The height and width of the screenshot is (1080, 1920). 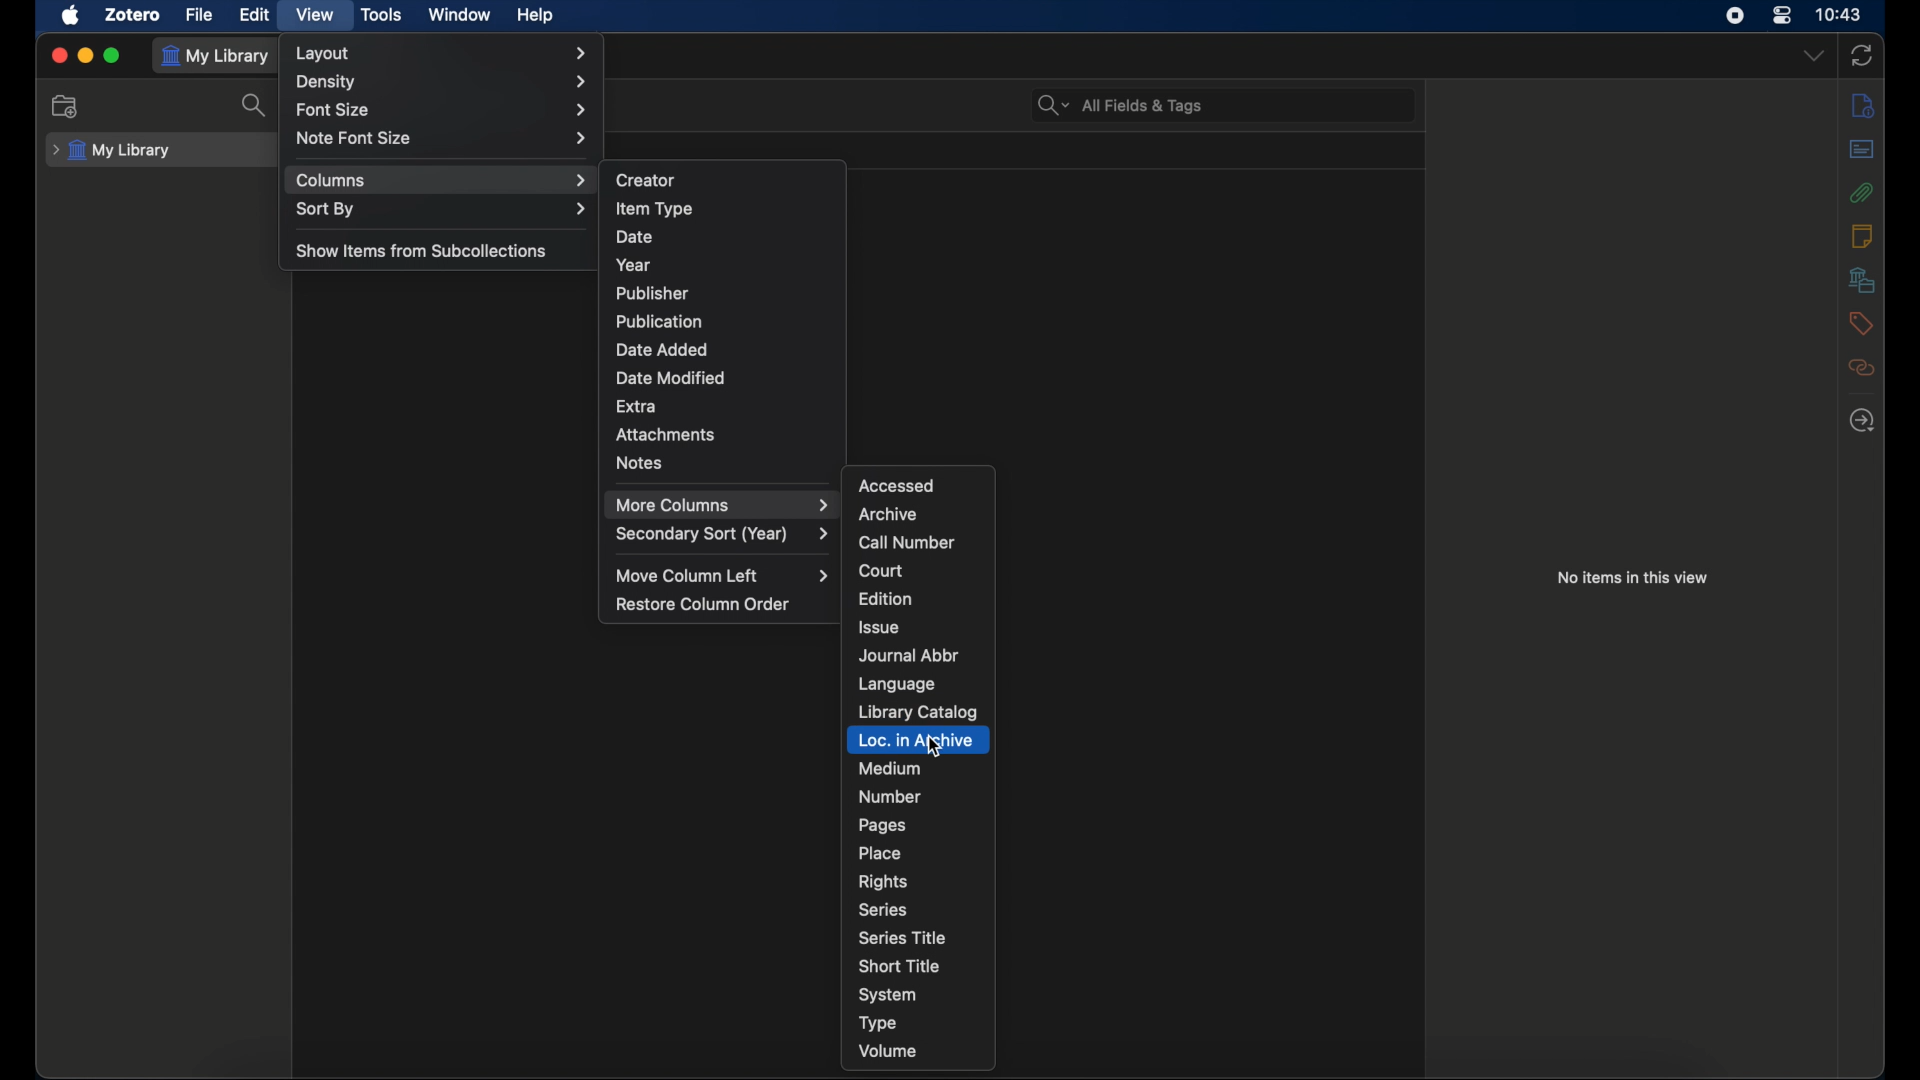 I want to click on rights, so click(x=882, y=883).